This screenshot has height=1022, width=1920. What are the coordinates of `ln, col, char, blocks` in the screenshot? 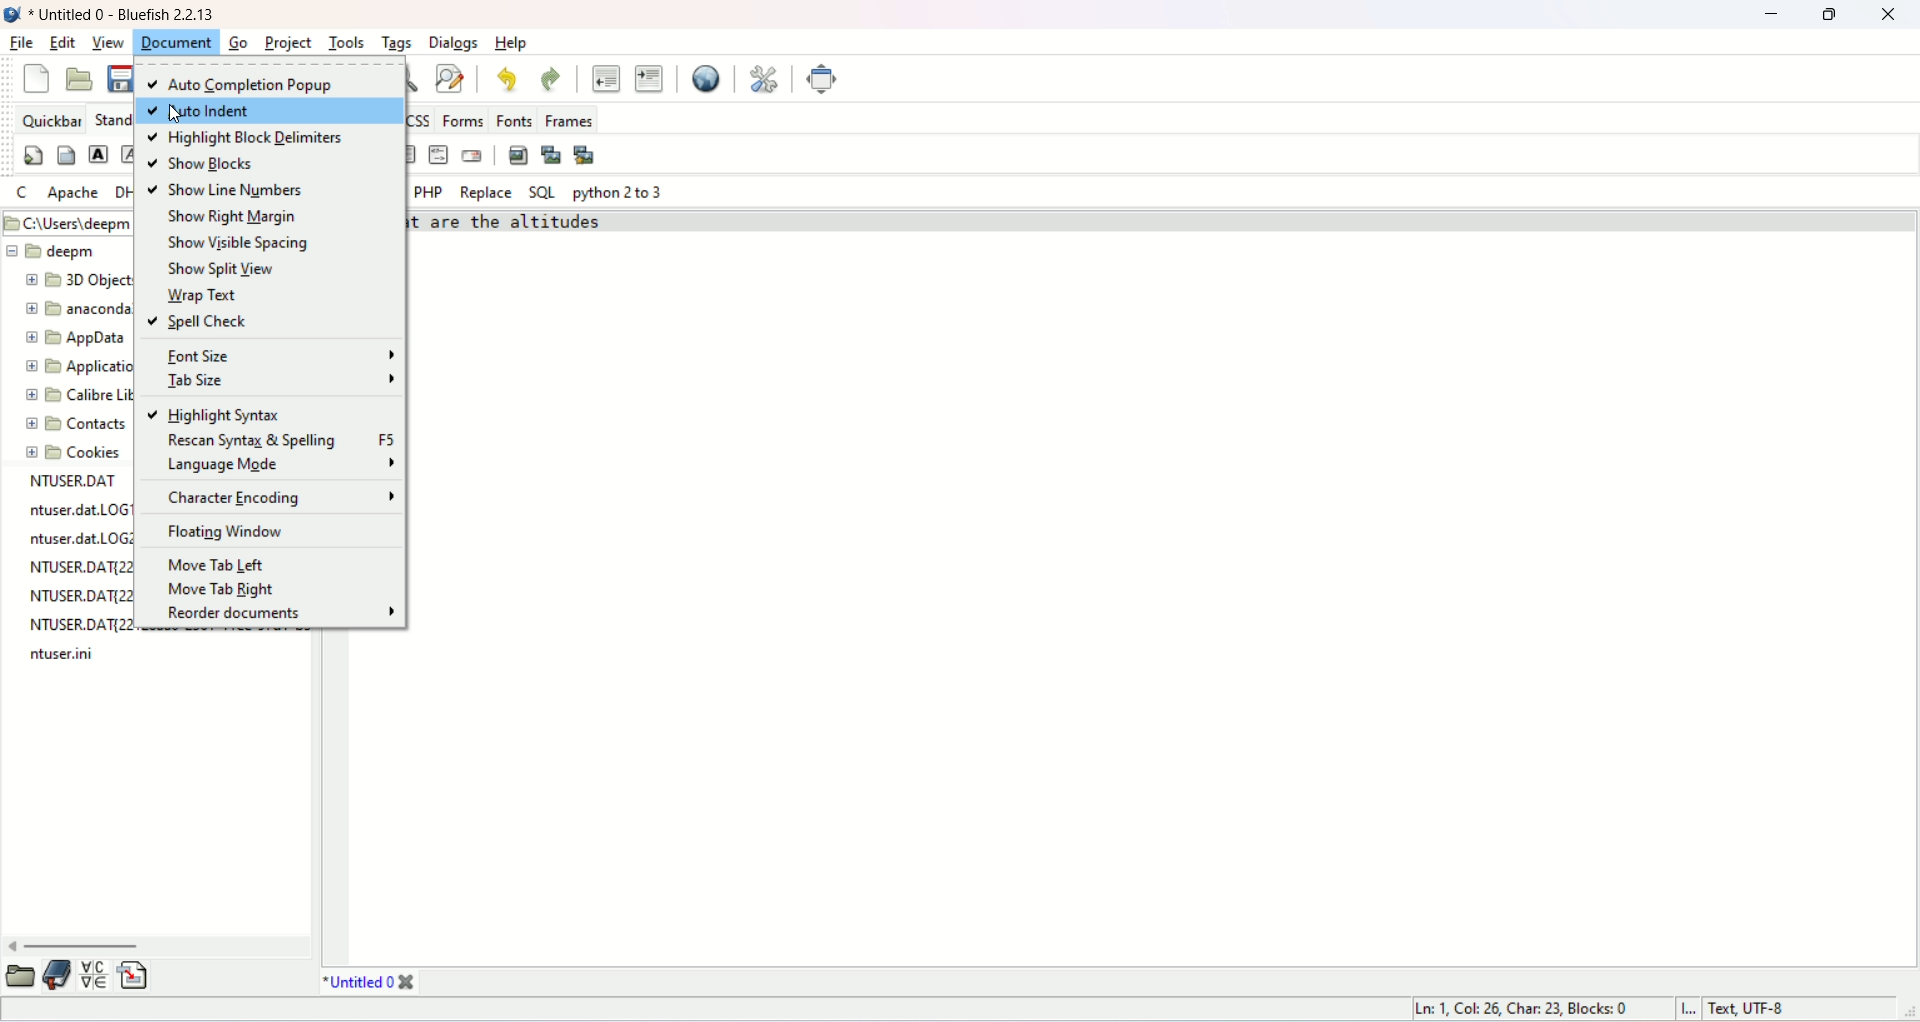 It's located at (1523, 1008).